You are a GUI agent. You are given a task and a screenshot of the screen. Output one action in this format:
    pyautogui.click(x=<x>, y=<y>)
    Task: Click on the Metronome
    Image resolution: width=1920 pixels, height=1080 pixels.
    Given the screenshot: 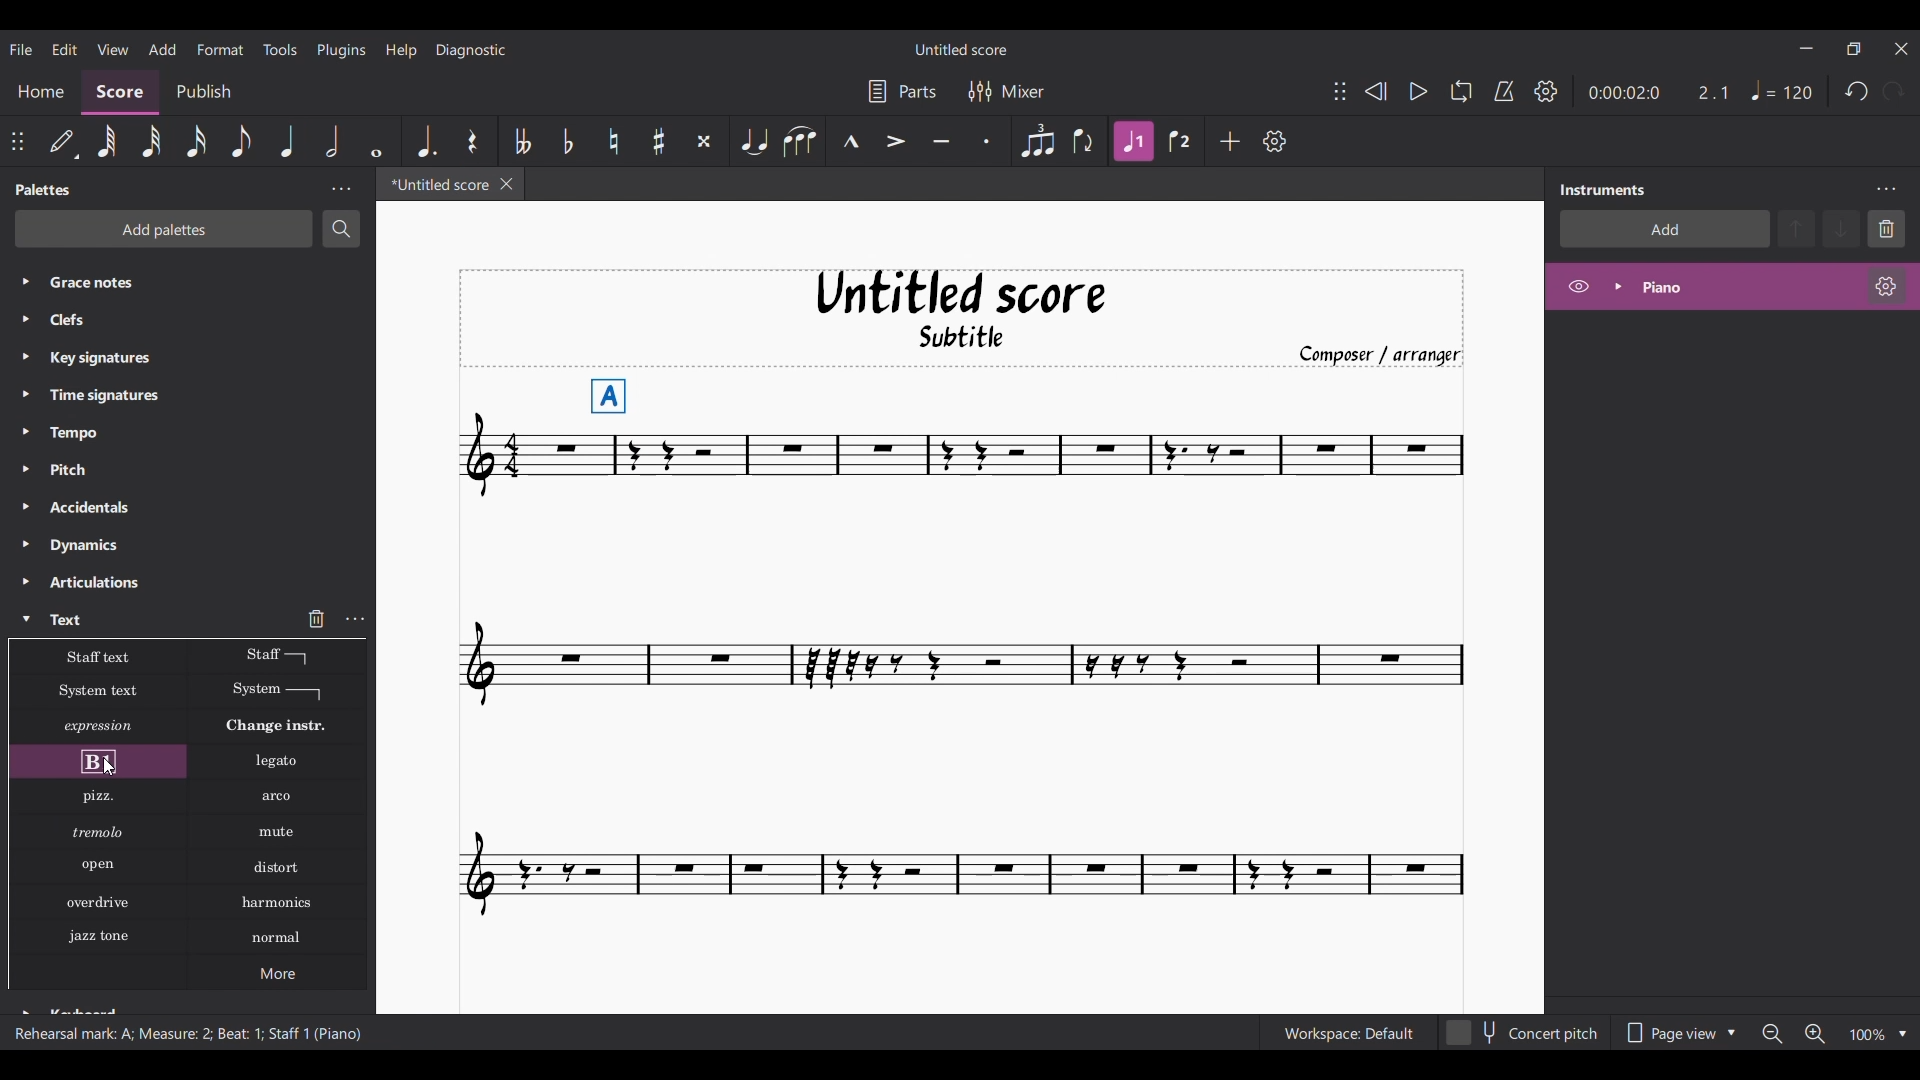 What is the action you would take?
    pyautogui.click(x=1504, y=91)
    